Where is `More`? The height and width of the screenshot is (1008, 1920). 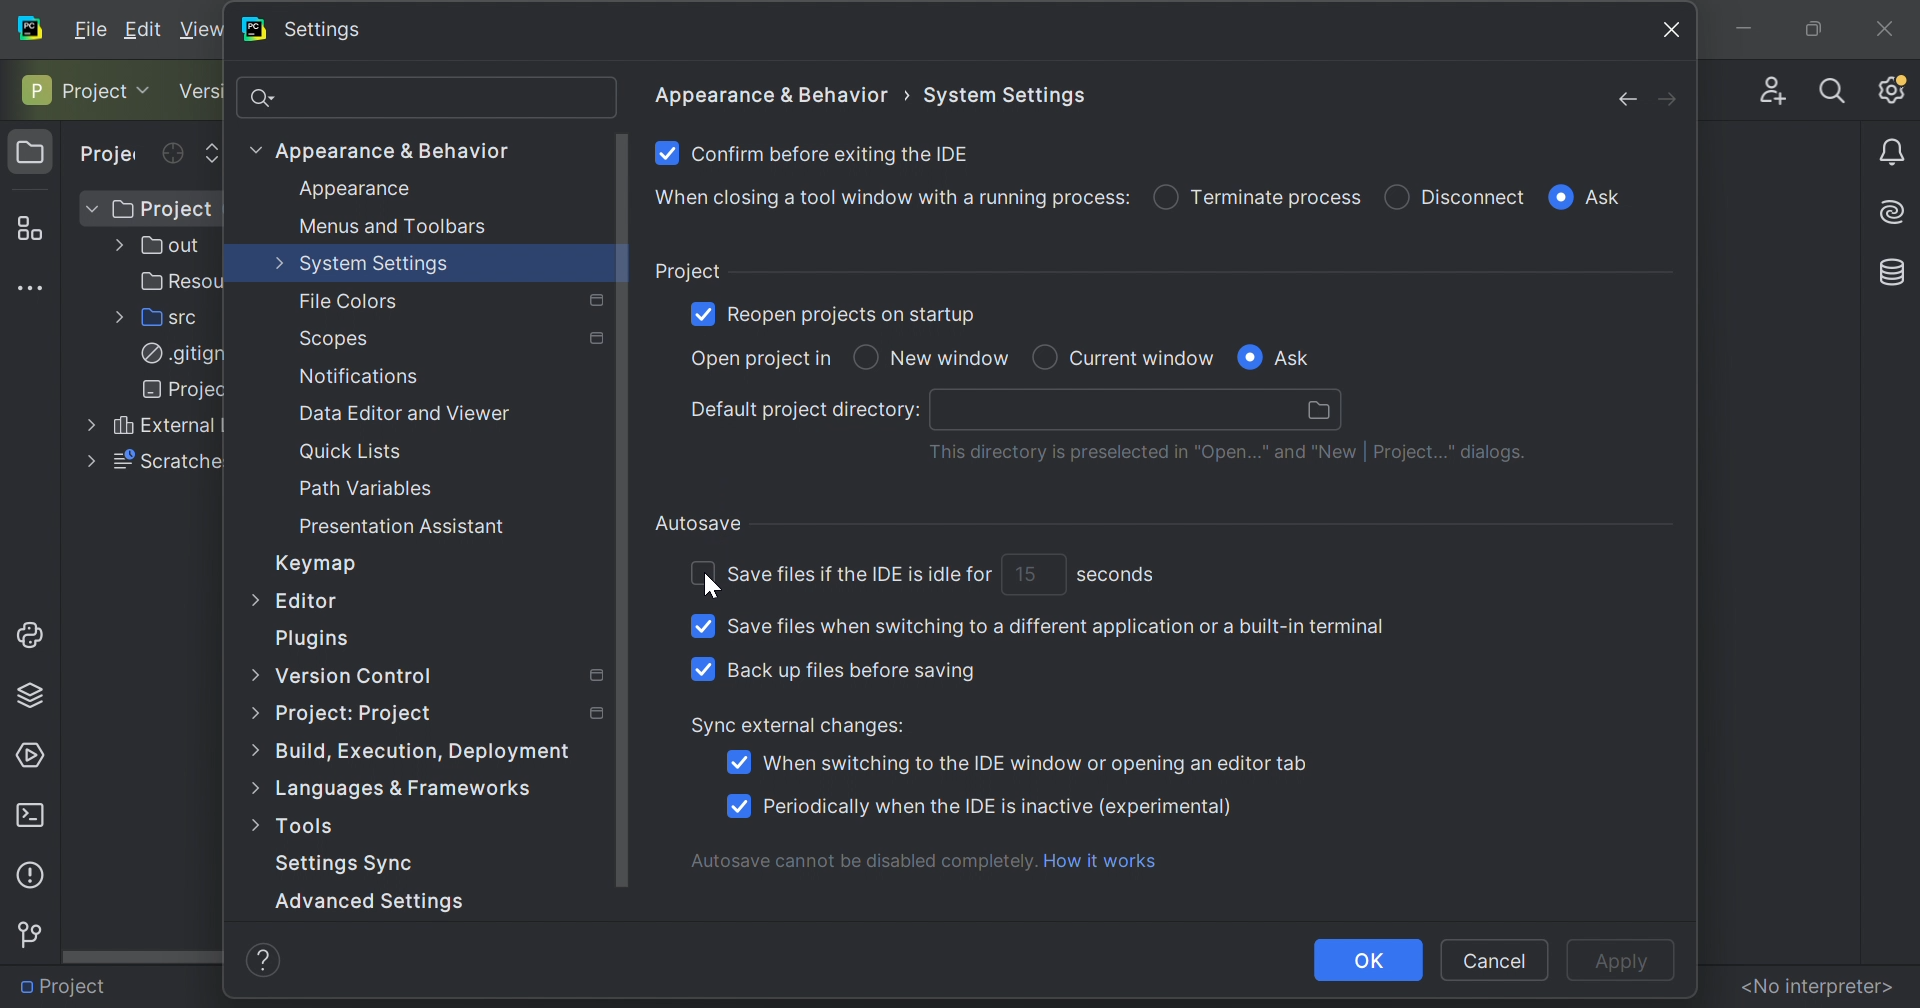
More is located at coordinates (251, 598).